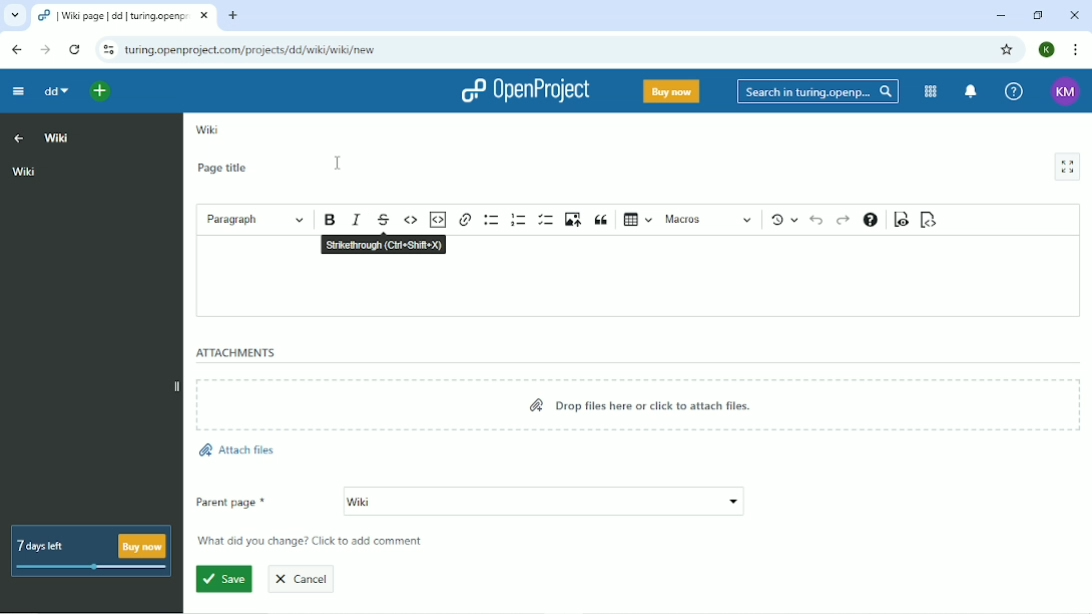 Image resolution: width=1092 pixels, height=614 pixels. I want to click on Drop files here or click to attach files., so click(643, 407).